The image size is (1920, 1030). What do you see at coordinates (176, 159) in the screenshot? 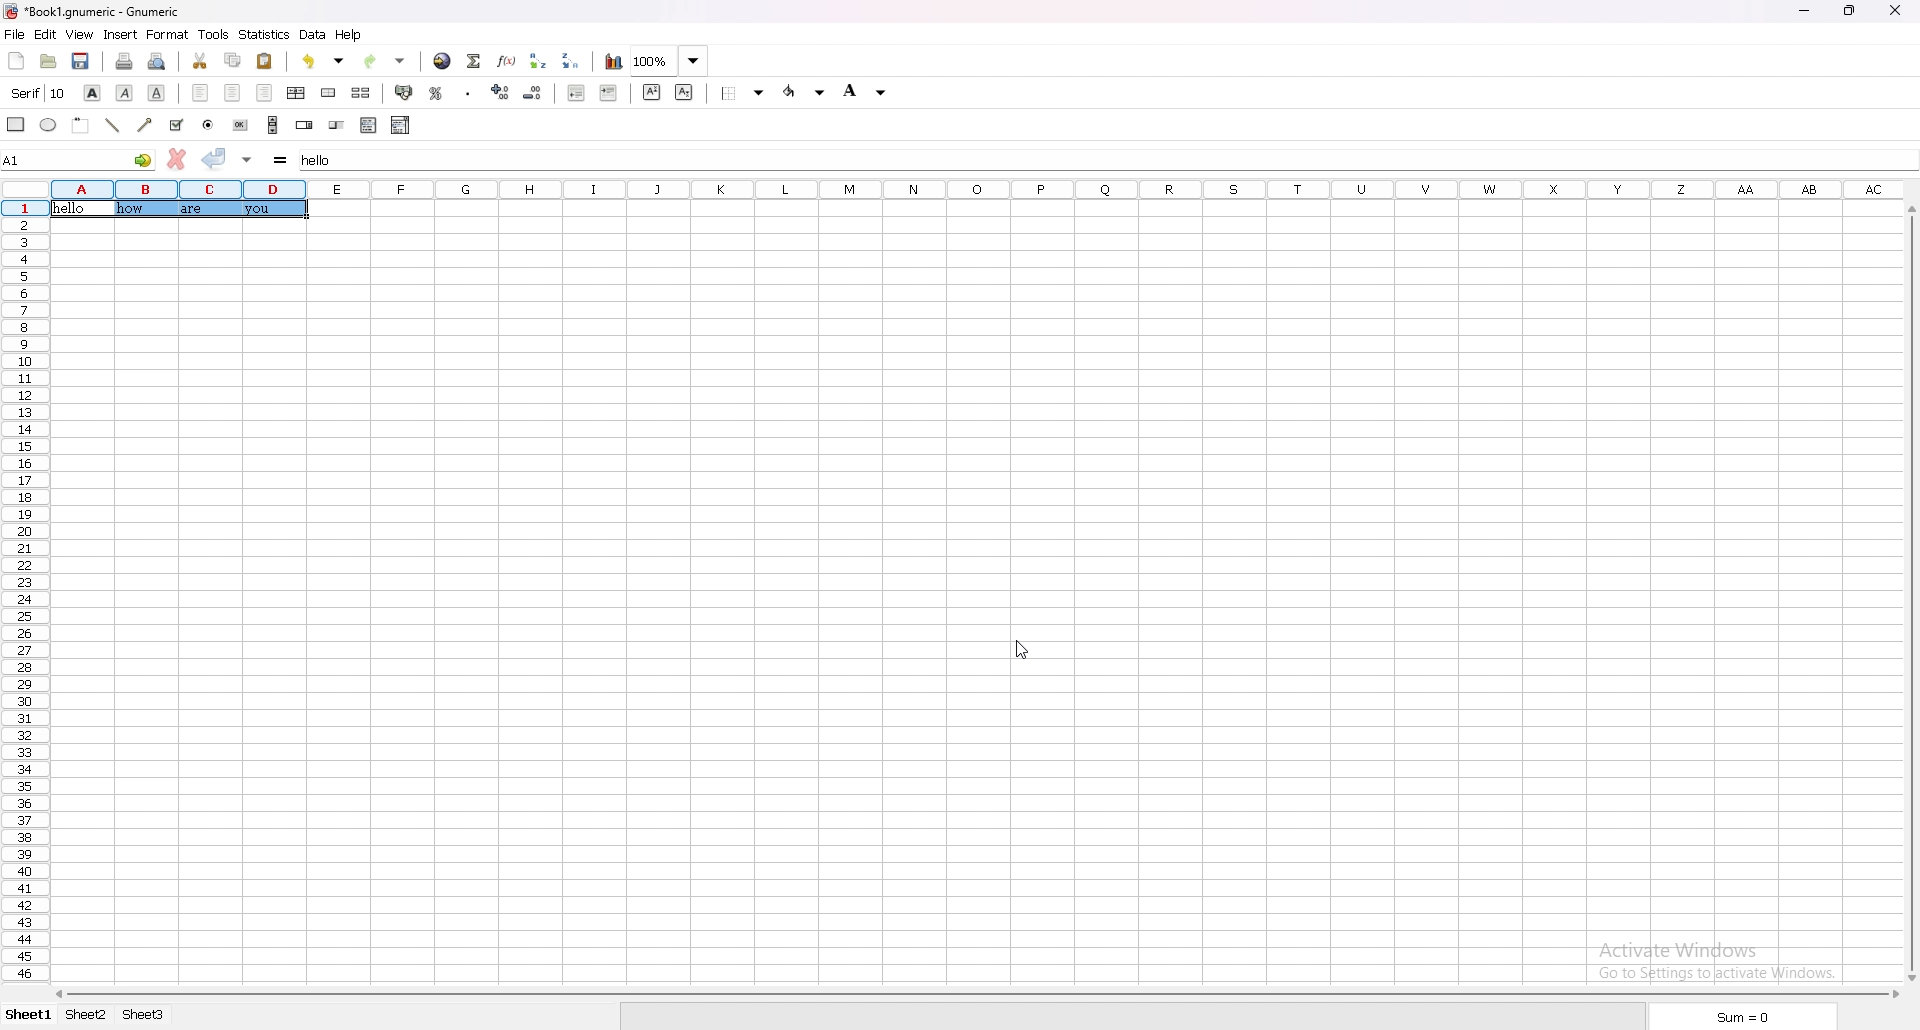
I see `cancel changes` at bounding box center [176, 159].